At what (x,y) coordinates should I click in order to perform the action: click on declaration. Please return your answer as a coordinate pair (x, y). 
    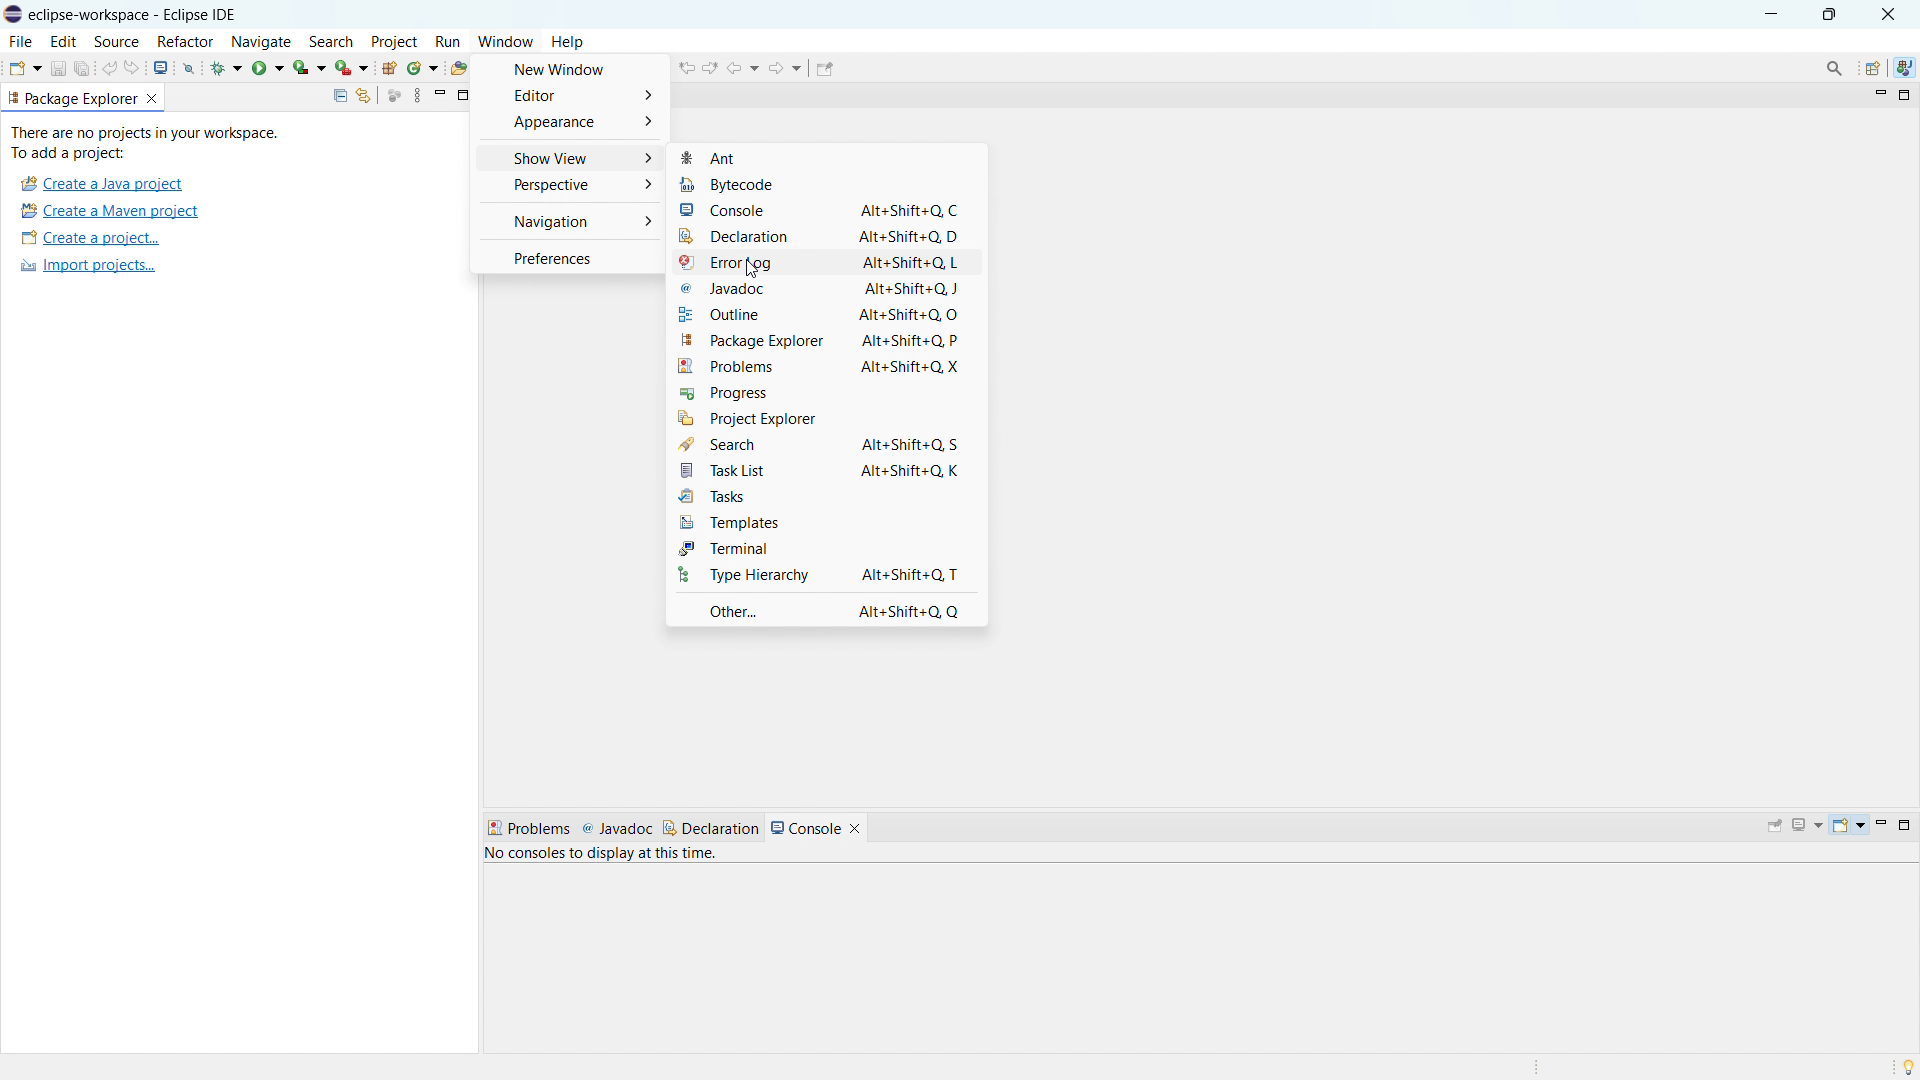
    Looking at the image, I should click on (711, 828).